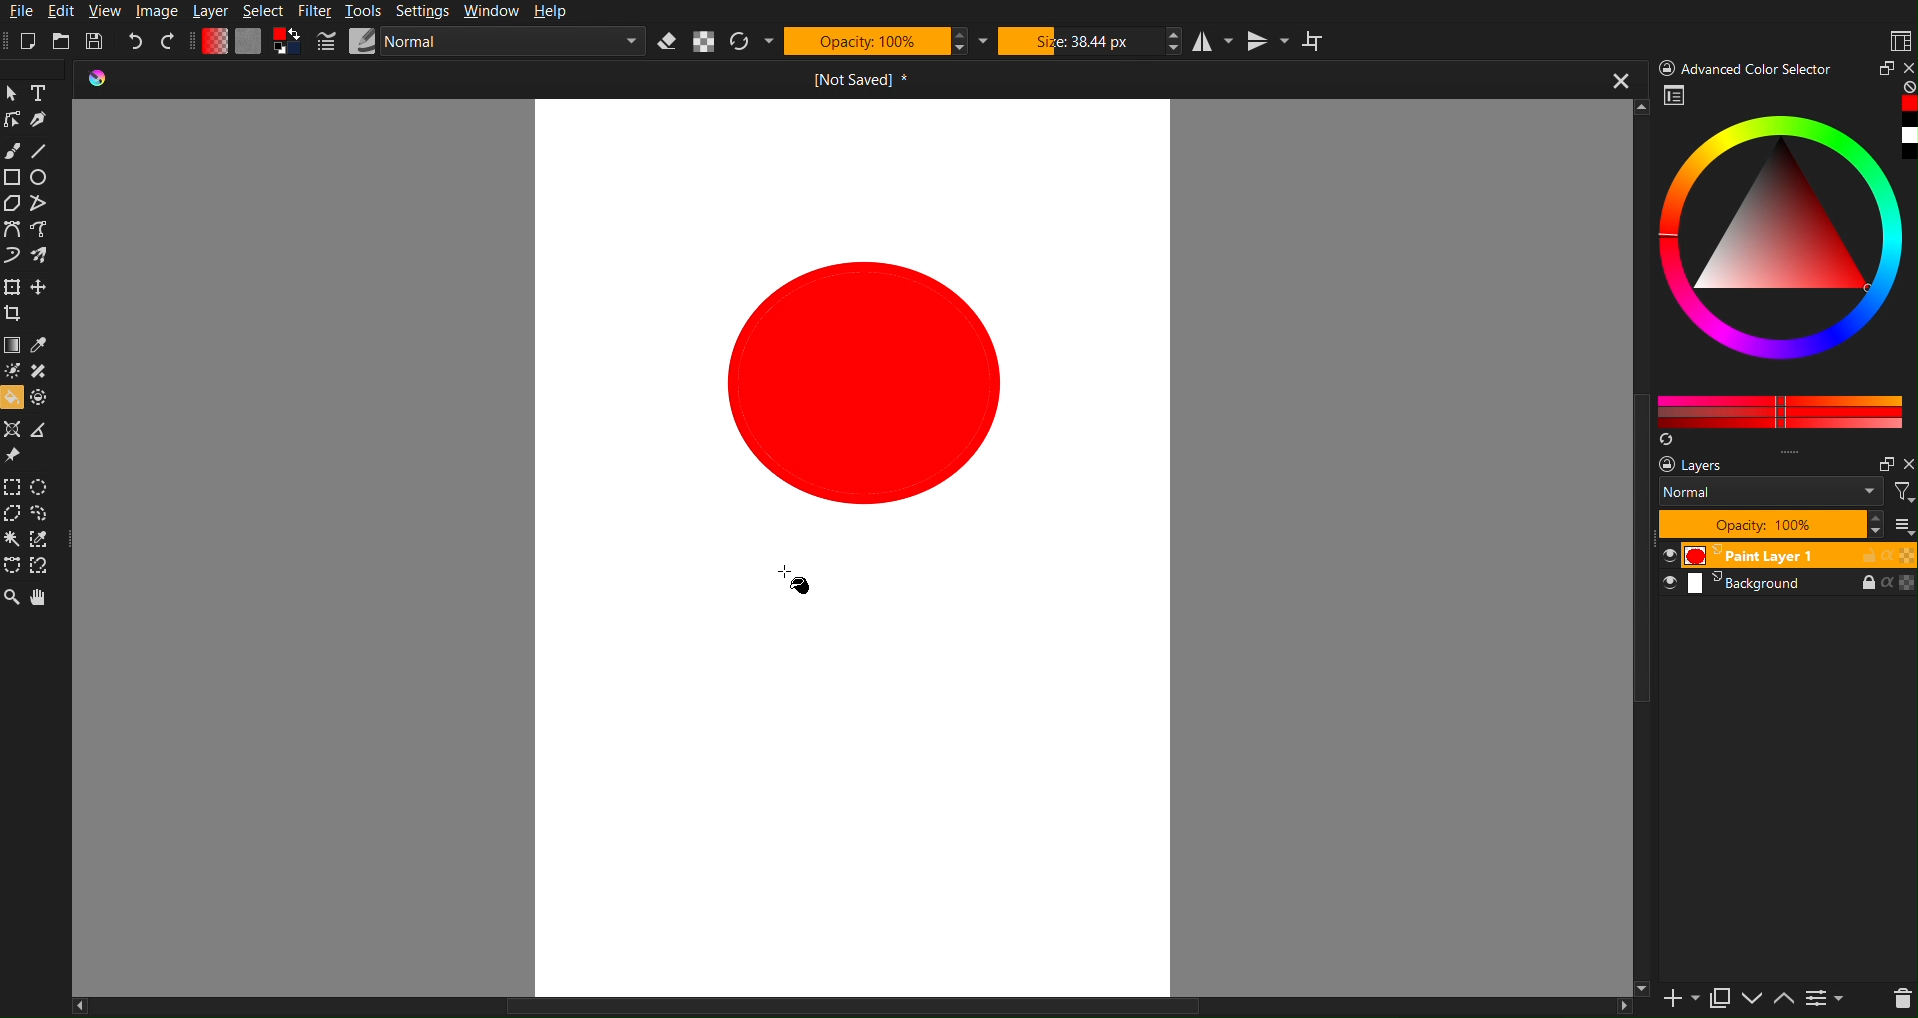 The image size is (1918, 1018). What do you see at coordinates (12, 598) in the screenshot?
I see `Zoom ` at bounding box center [12, 598].